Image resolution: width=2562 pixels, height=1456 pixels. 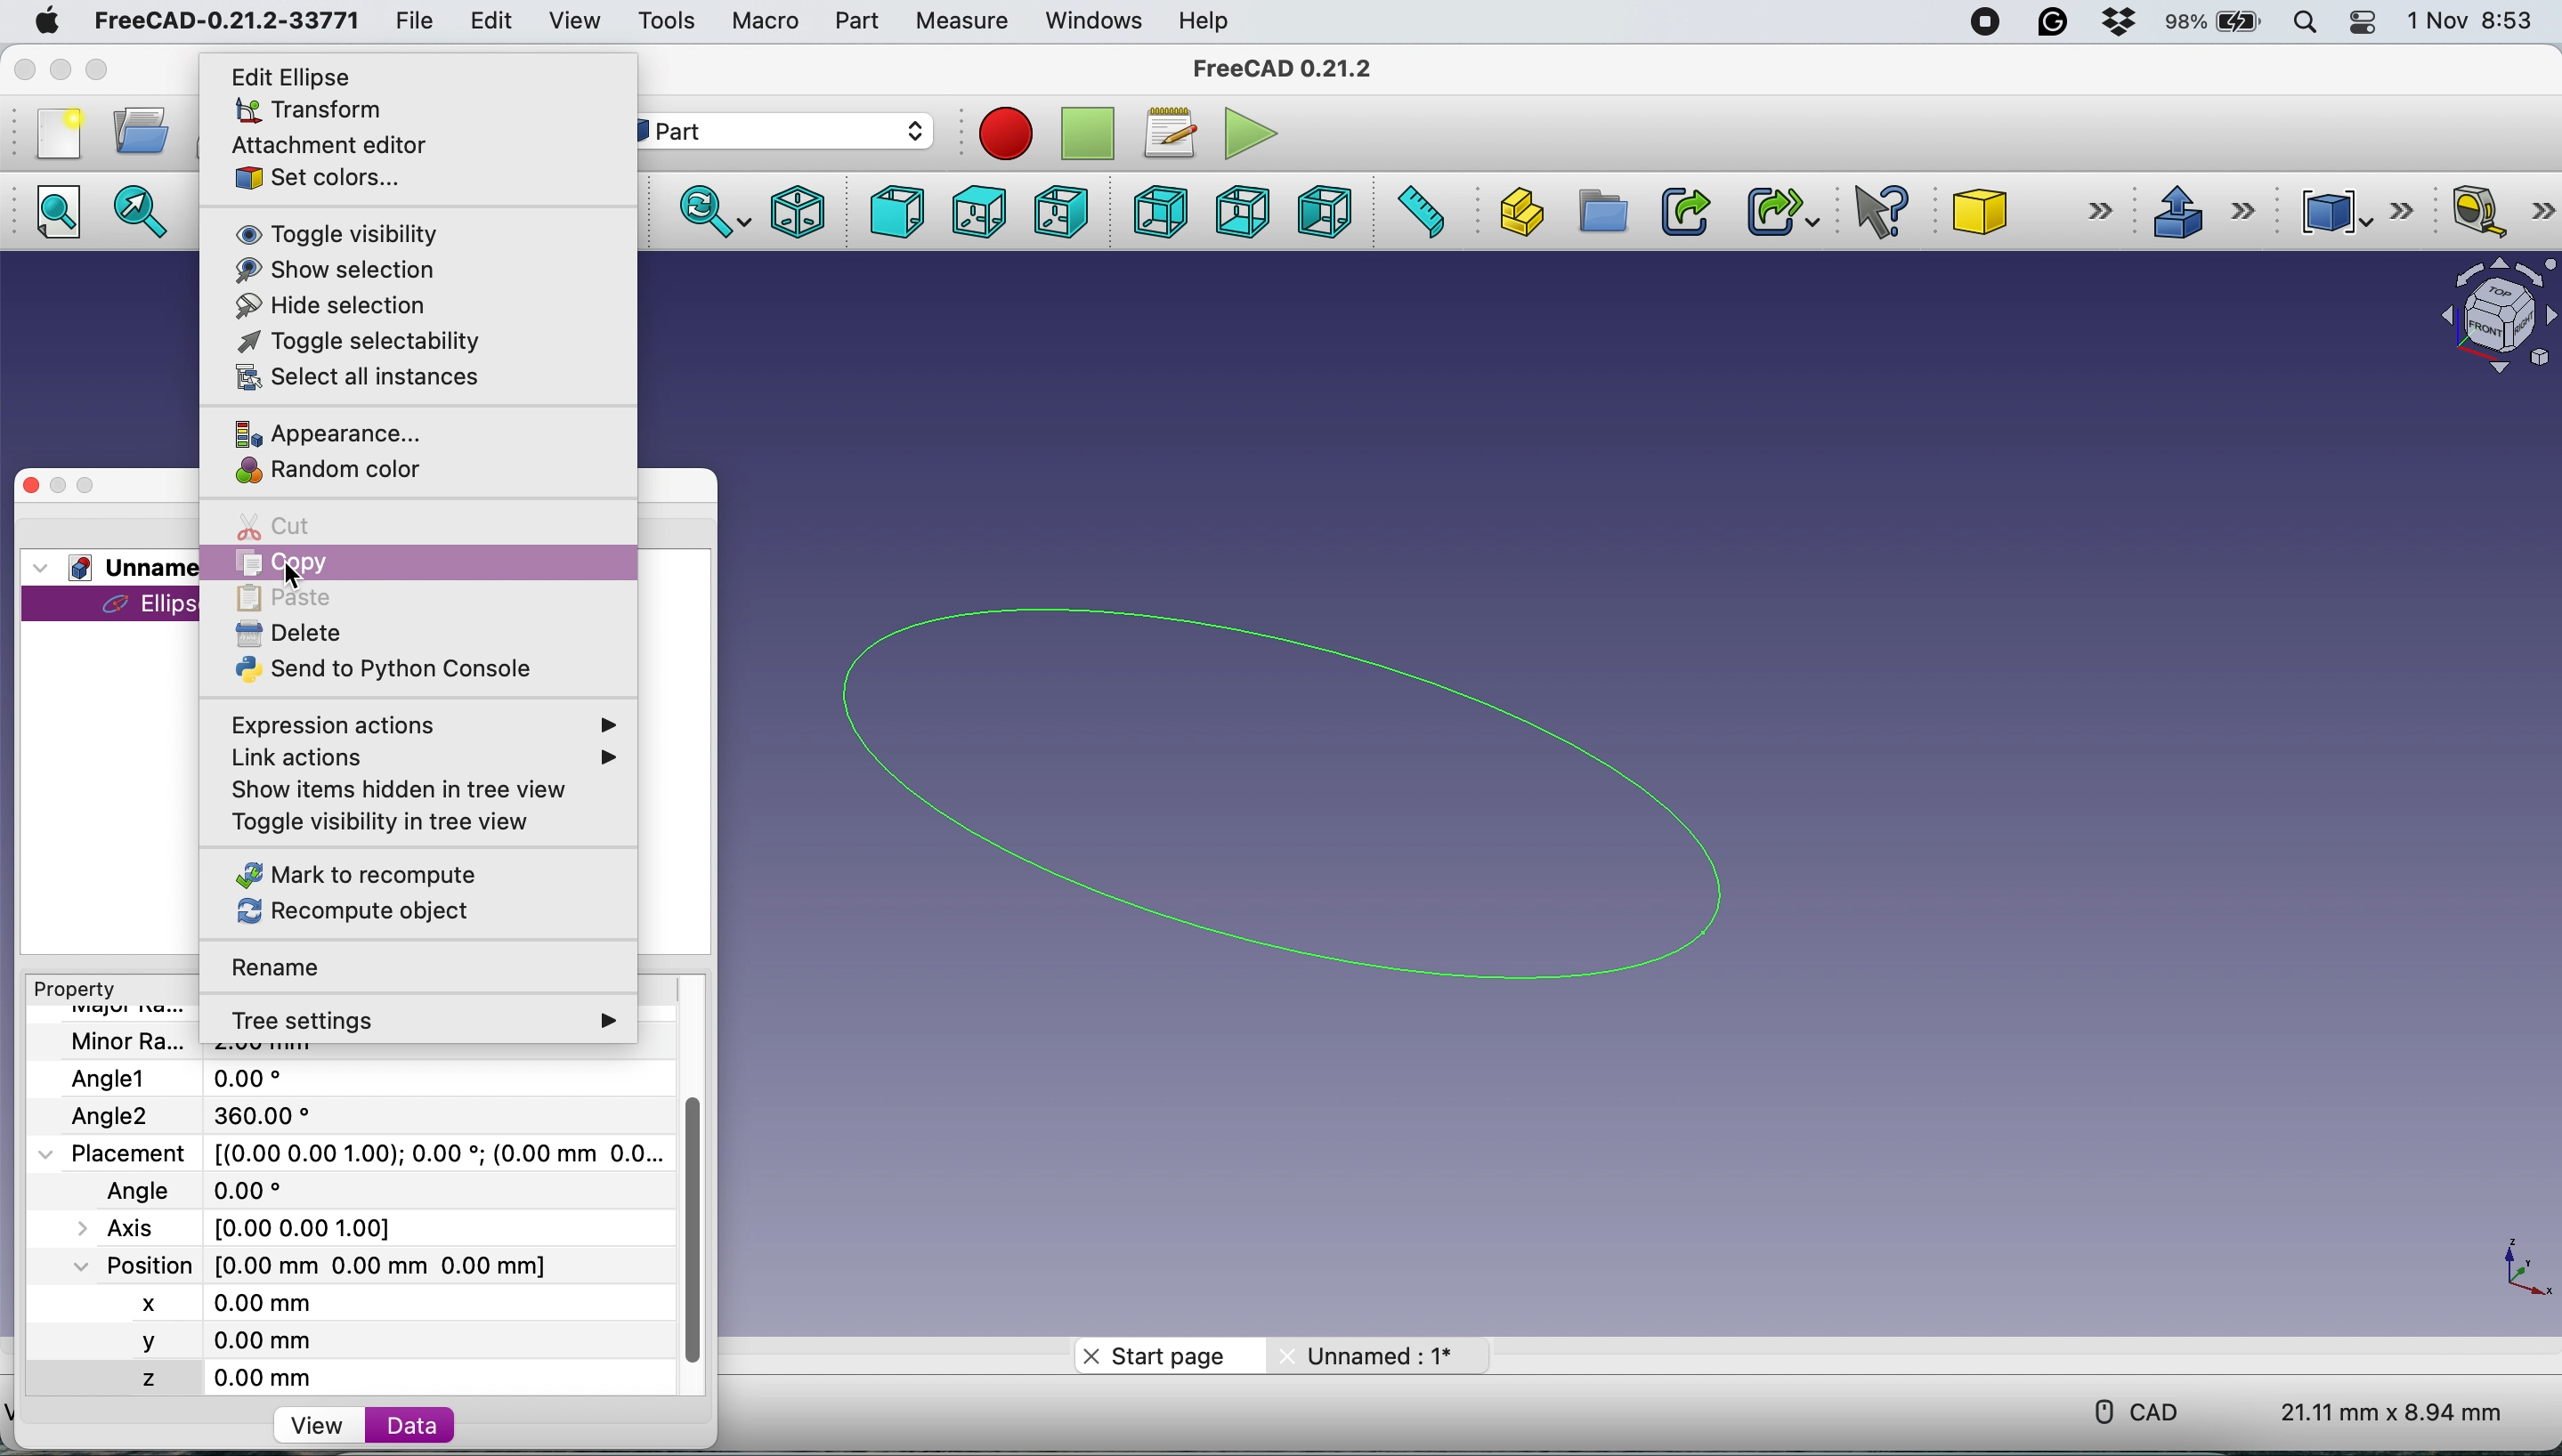 What do you see at coordinates (370, 1153) in the screenshot?
I see `placement` at bounding box center [370, 1153].